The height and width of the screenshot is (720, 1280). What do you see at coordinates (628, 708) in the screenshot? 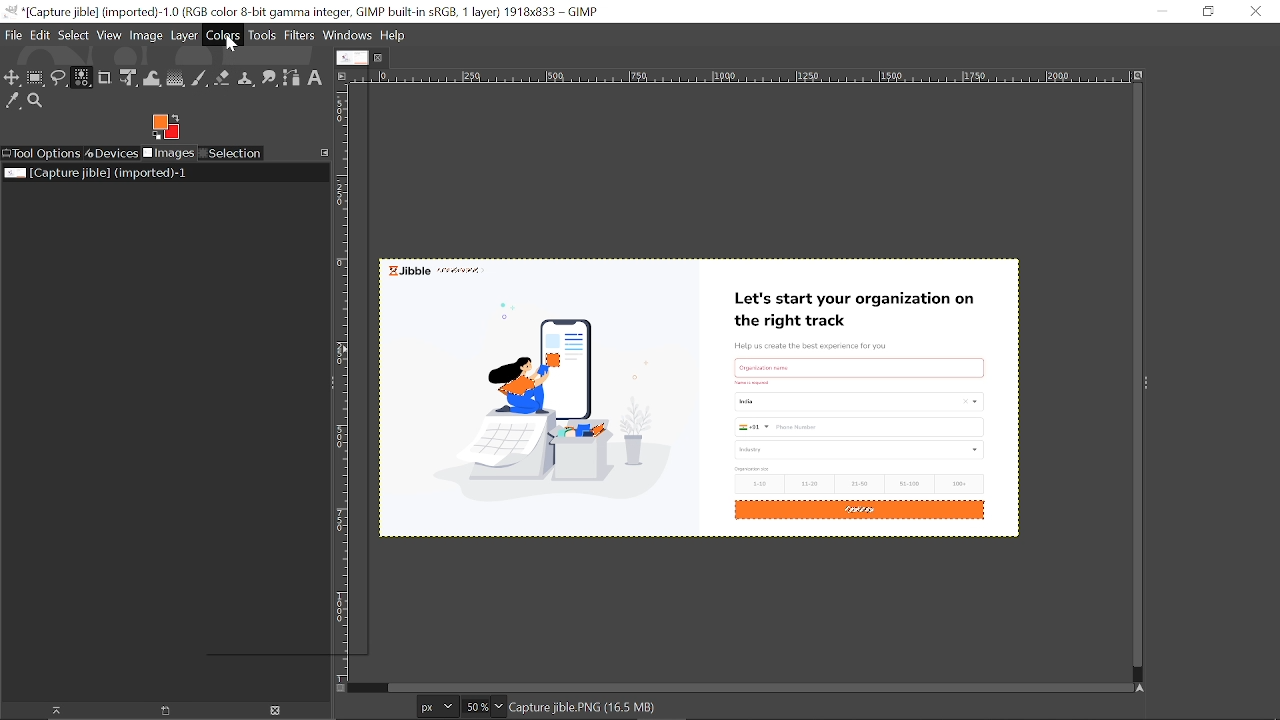
I see `image name` at bounding box center [628, 708].